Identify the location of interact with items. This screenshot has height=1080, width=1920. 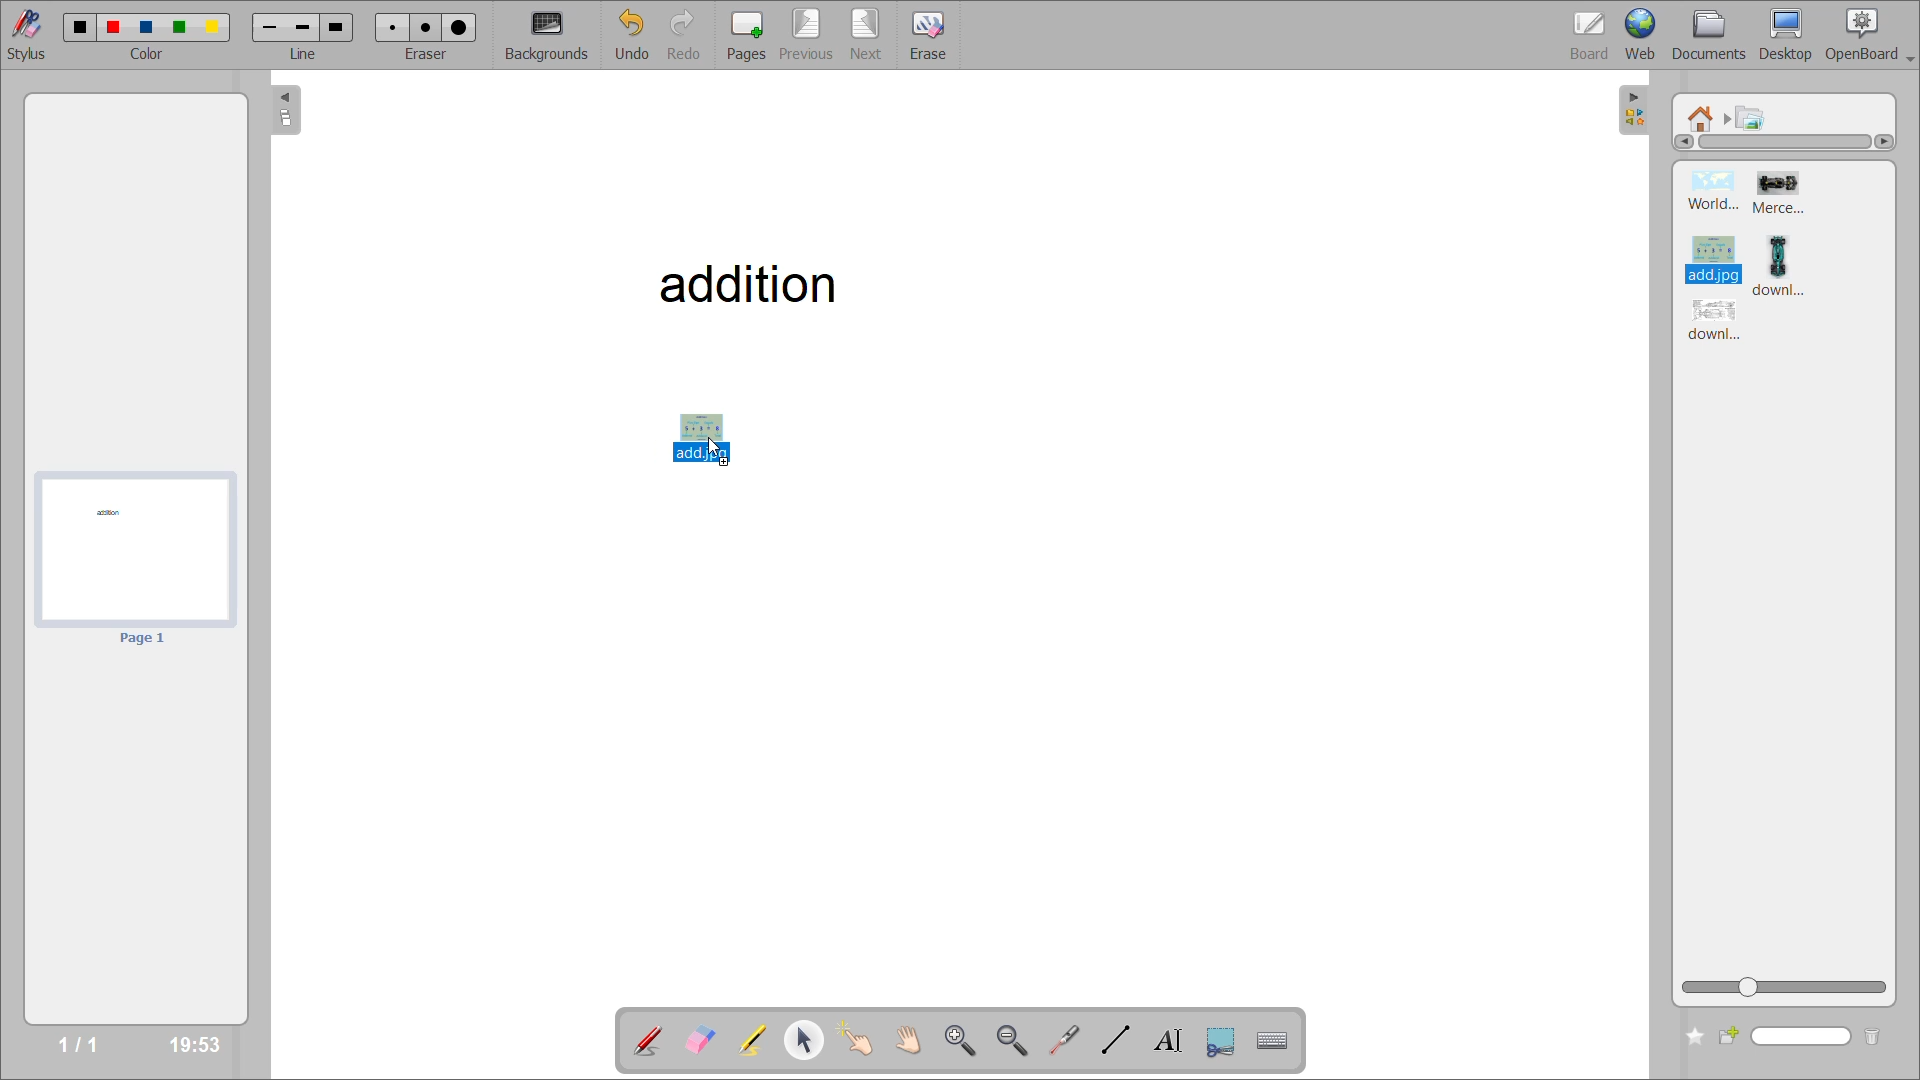
(863, 1041).